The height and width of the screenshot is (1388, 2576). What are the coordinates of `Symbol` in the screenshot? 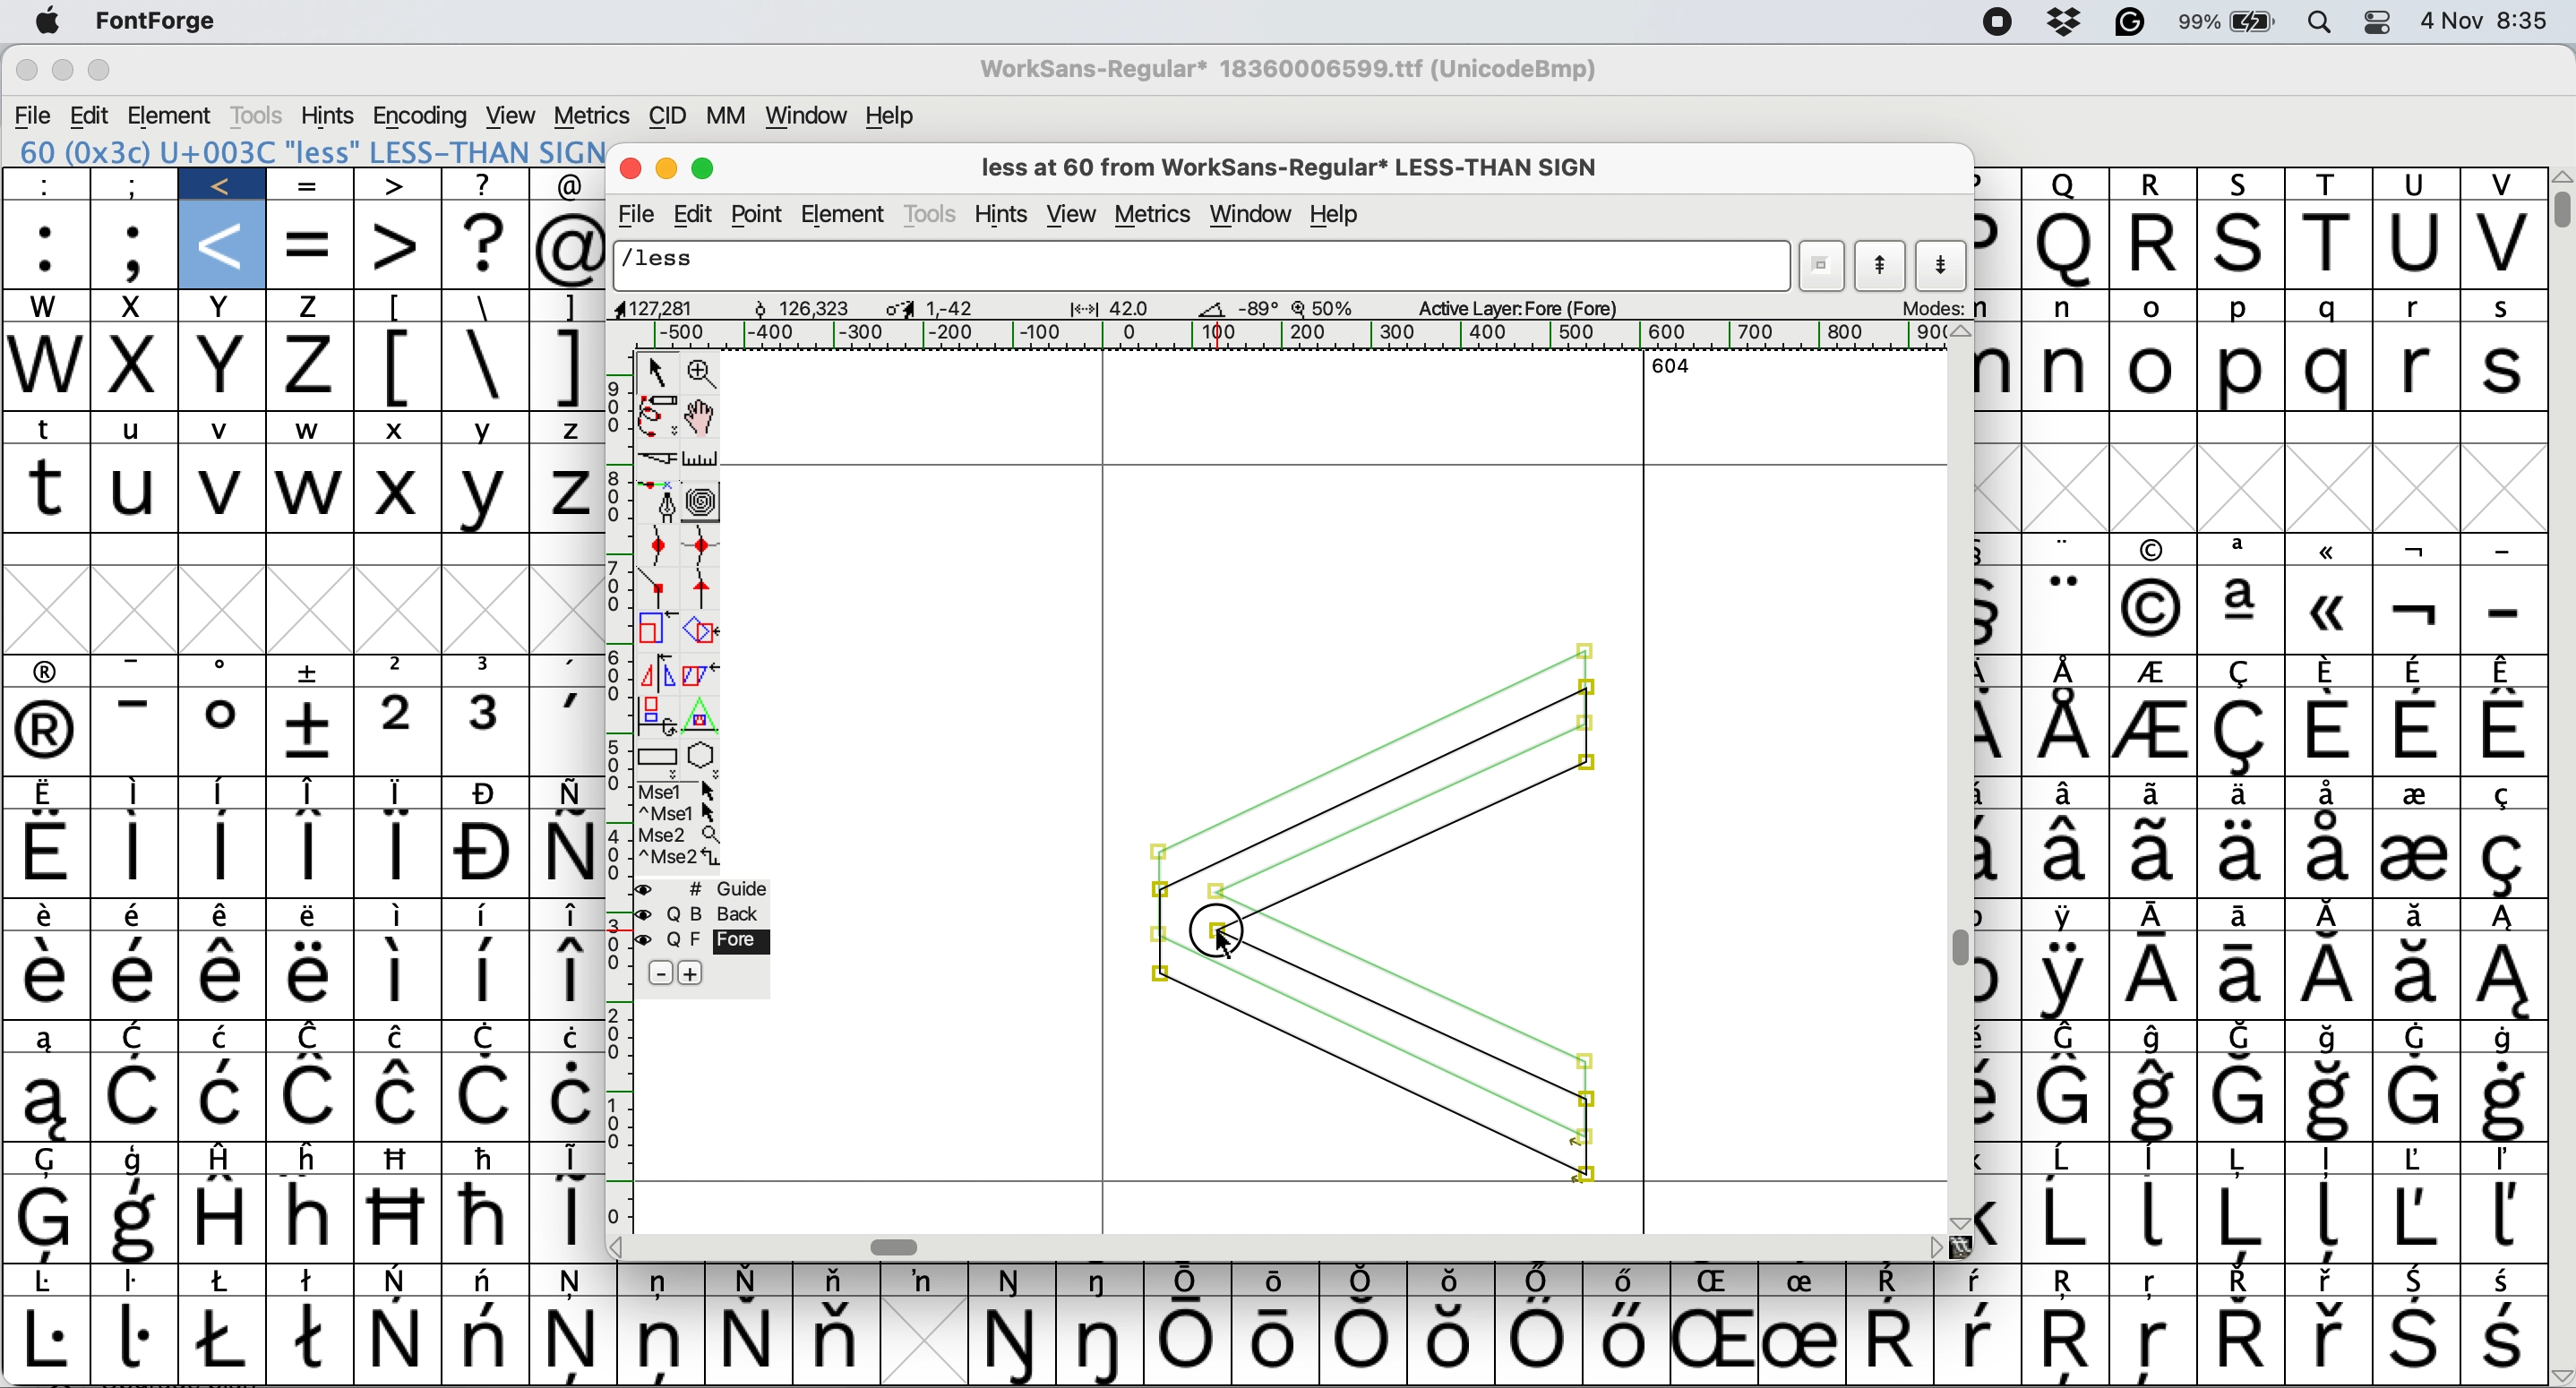 It's located at (2419, 733).